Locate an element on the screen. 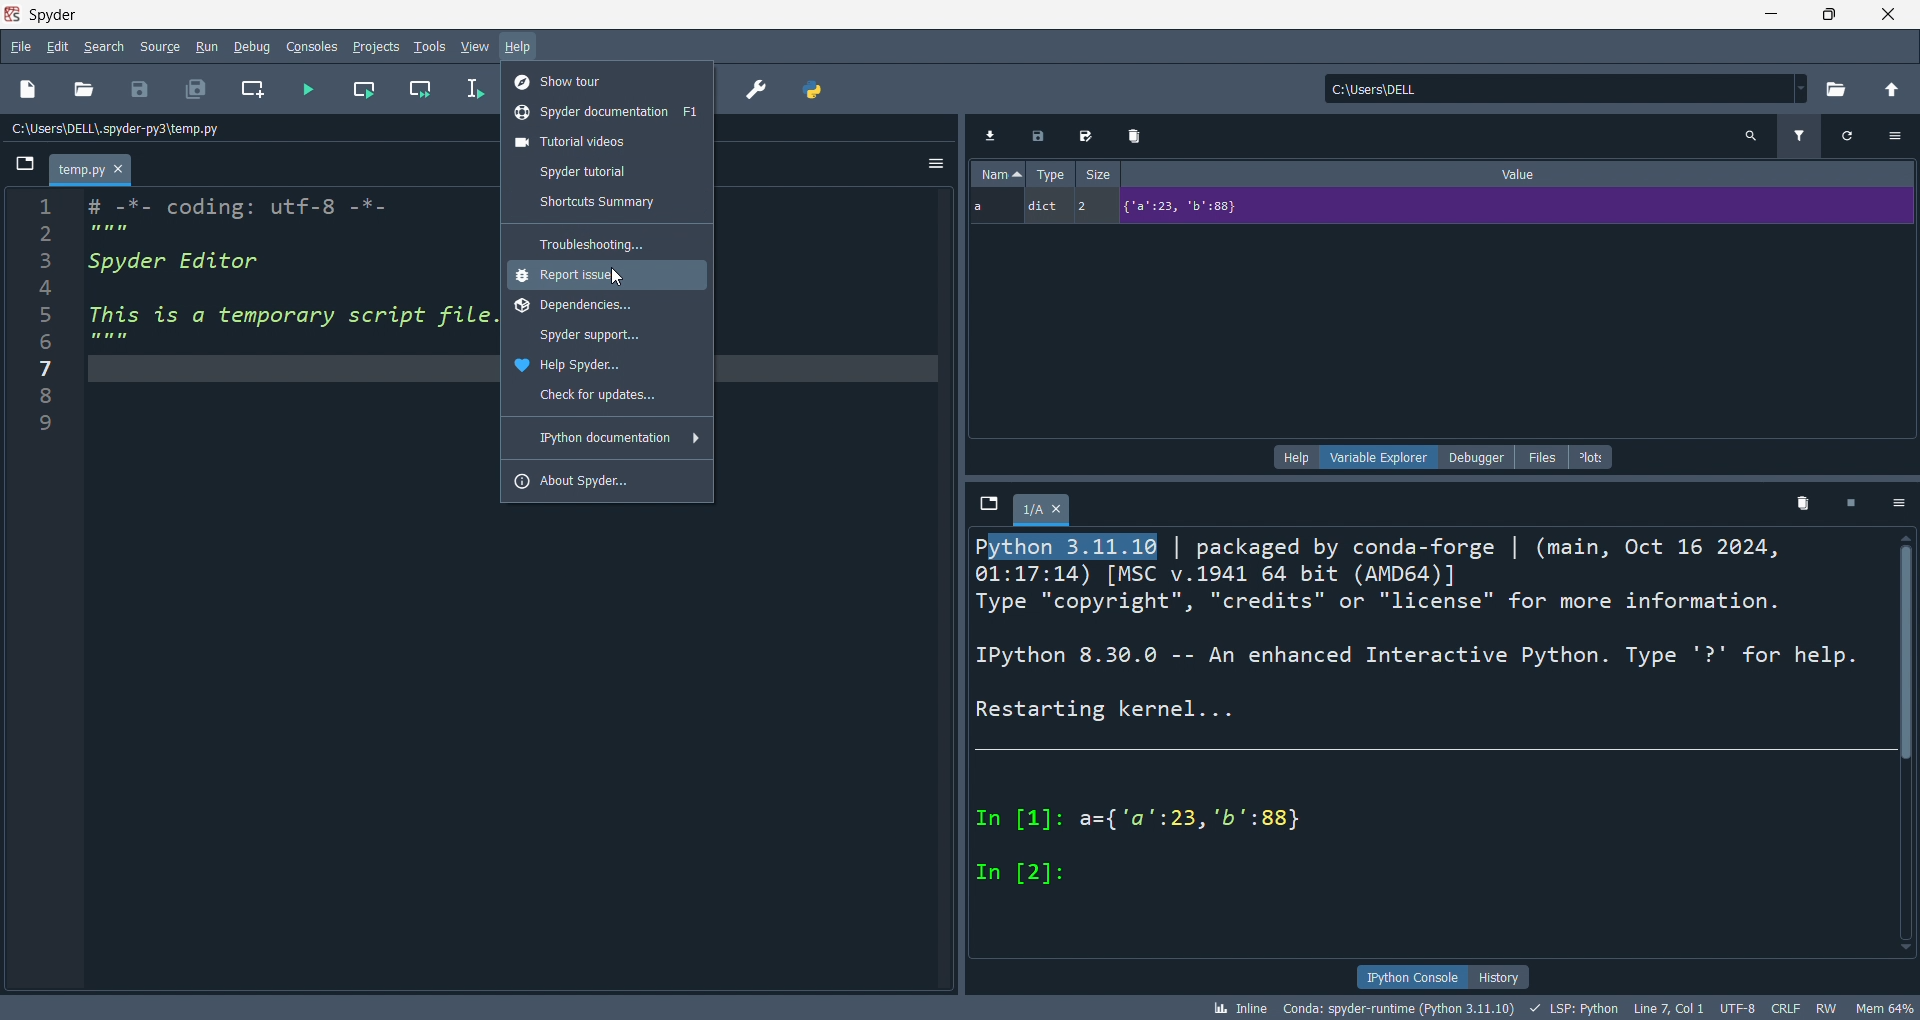 This screenshot has height=1020, width=1920. Type is located at coordinates (1052, 174).